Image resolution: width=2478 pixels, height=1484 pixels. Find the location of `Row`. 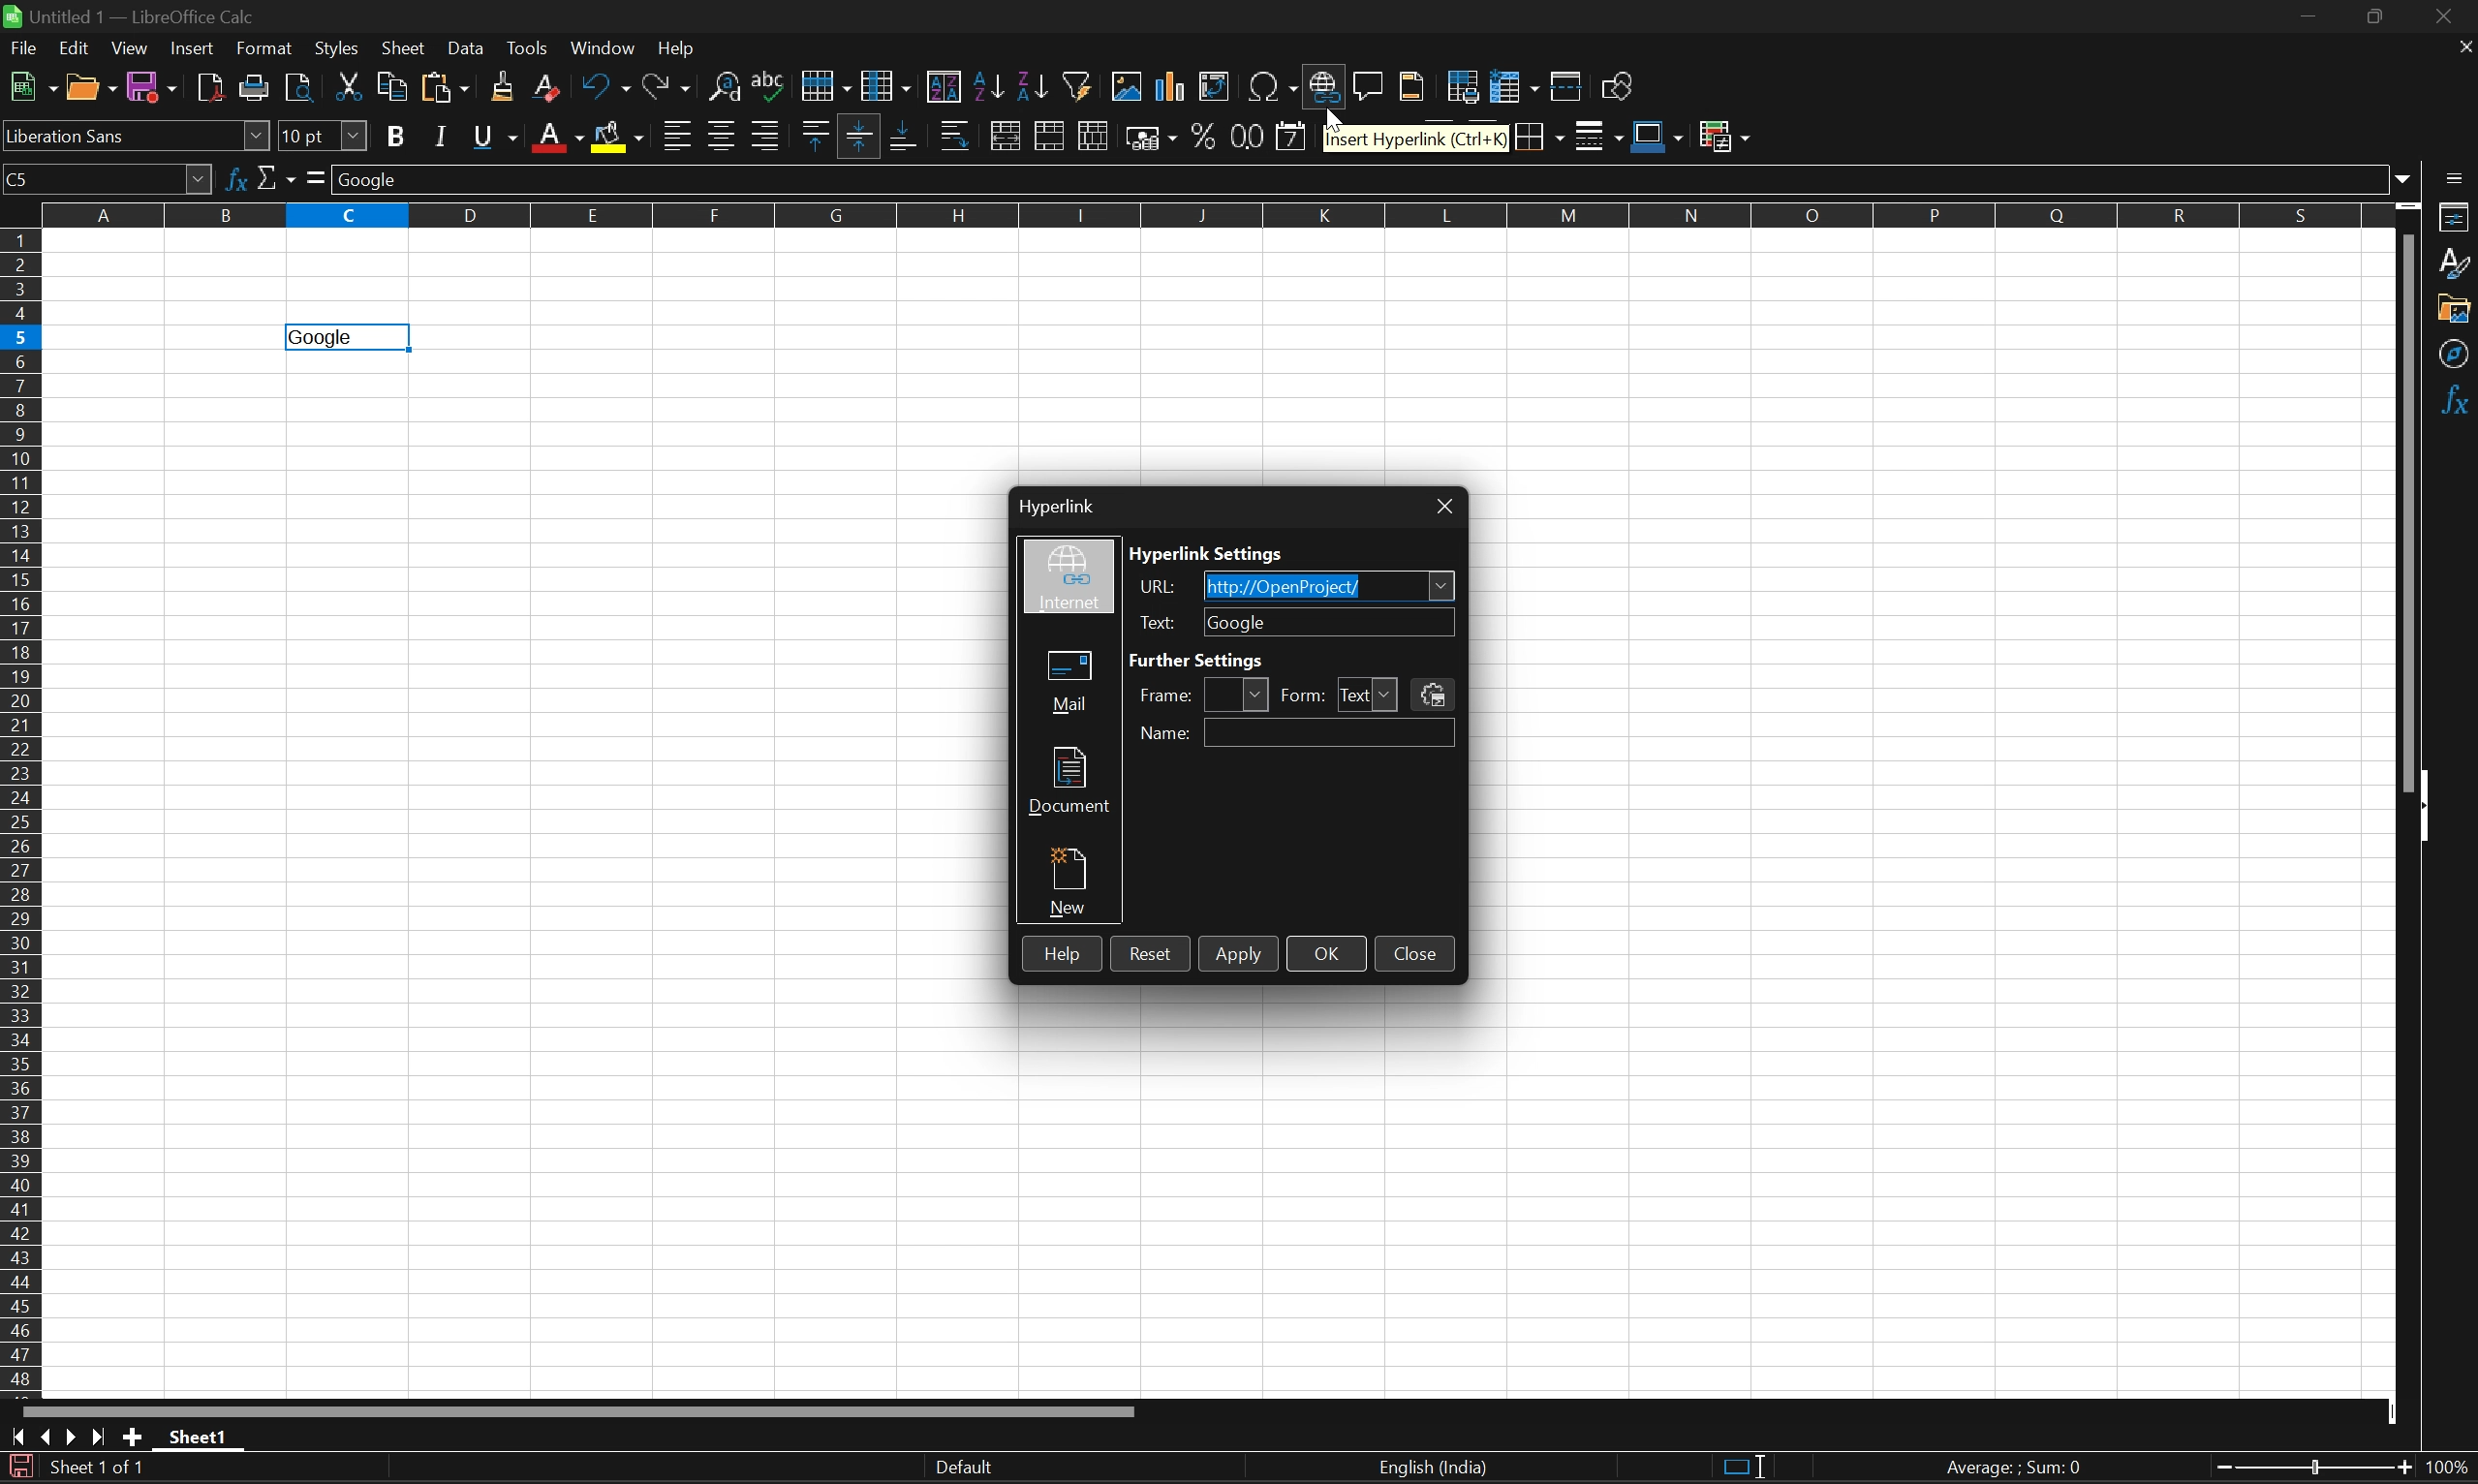

Row is located at coordinates (825, 79).